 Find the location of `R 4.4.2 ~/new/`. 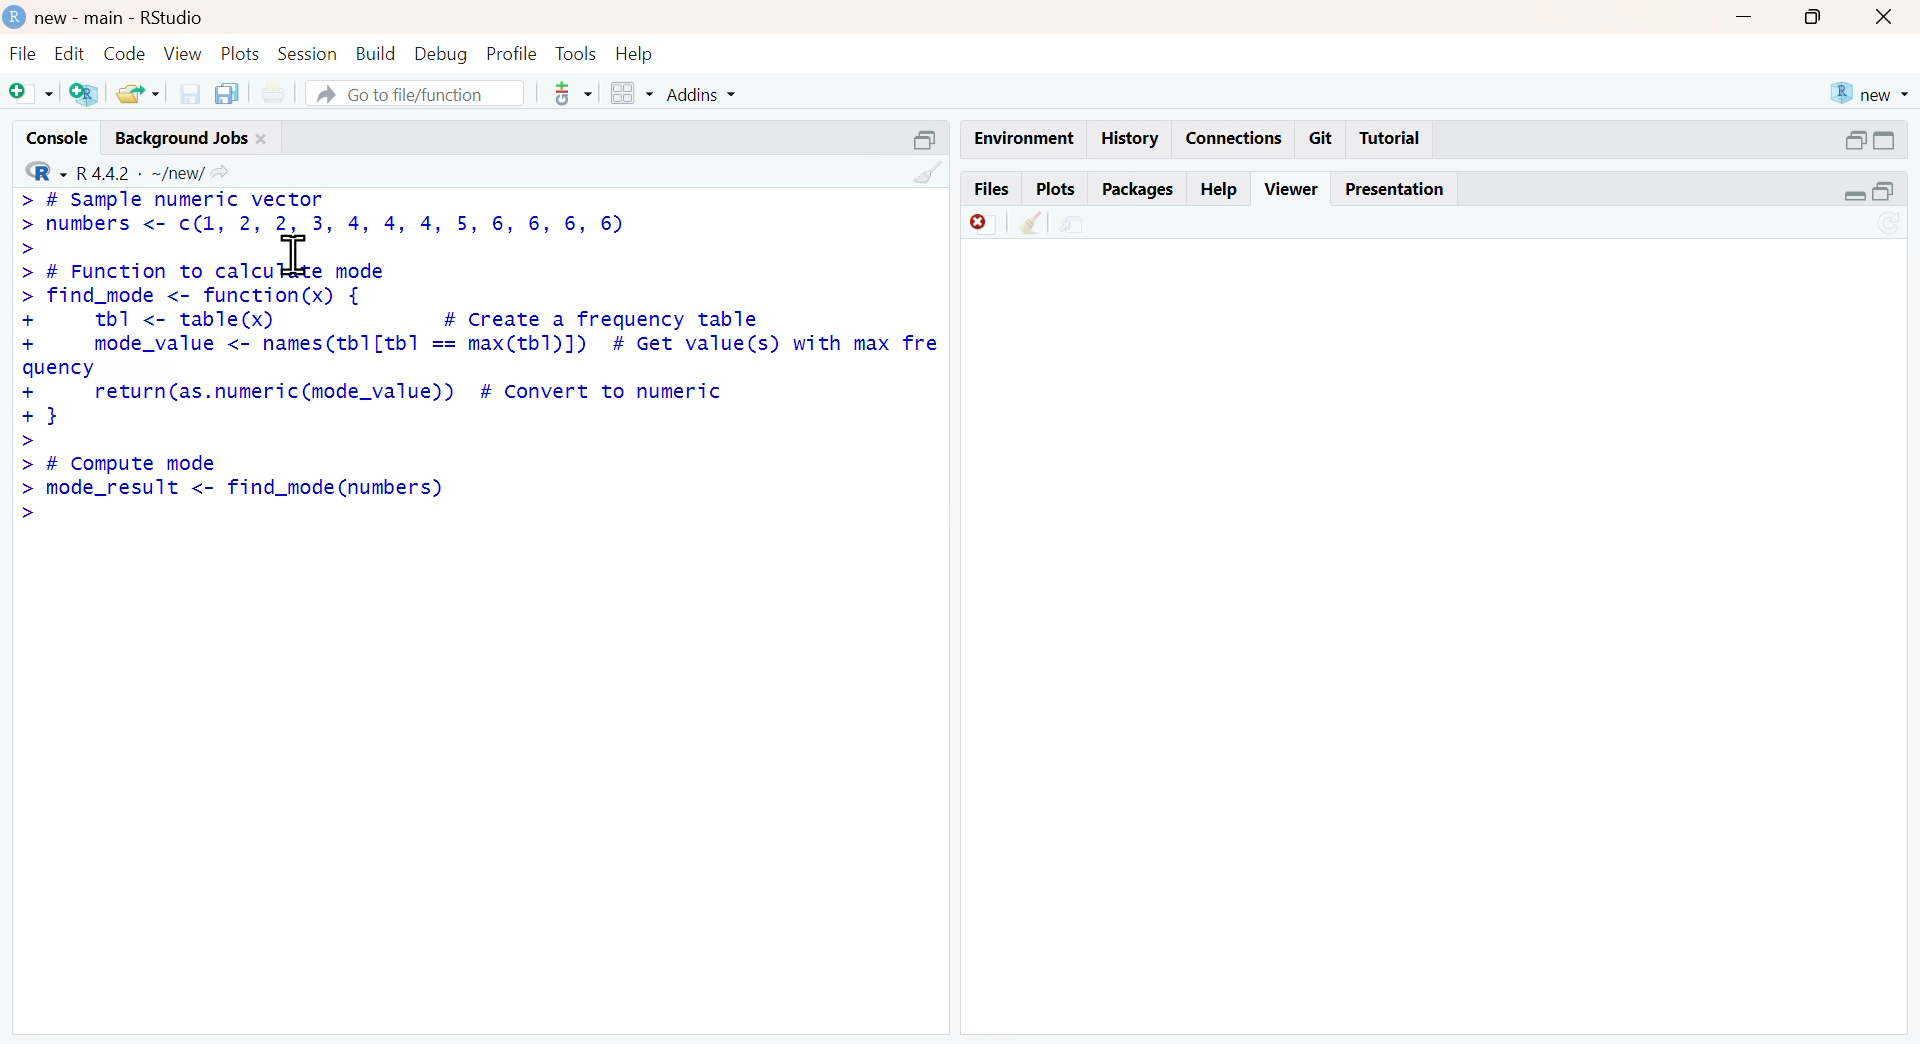

R 4.4.2 ~/new/ is located at coordinates (140, 174).